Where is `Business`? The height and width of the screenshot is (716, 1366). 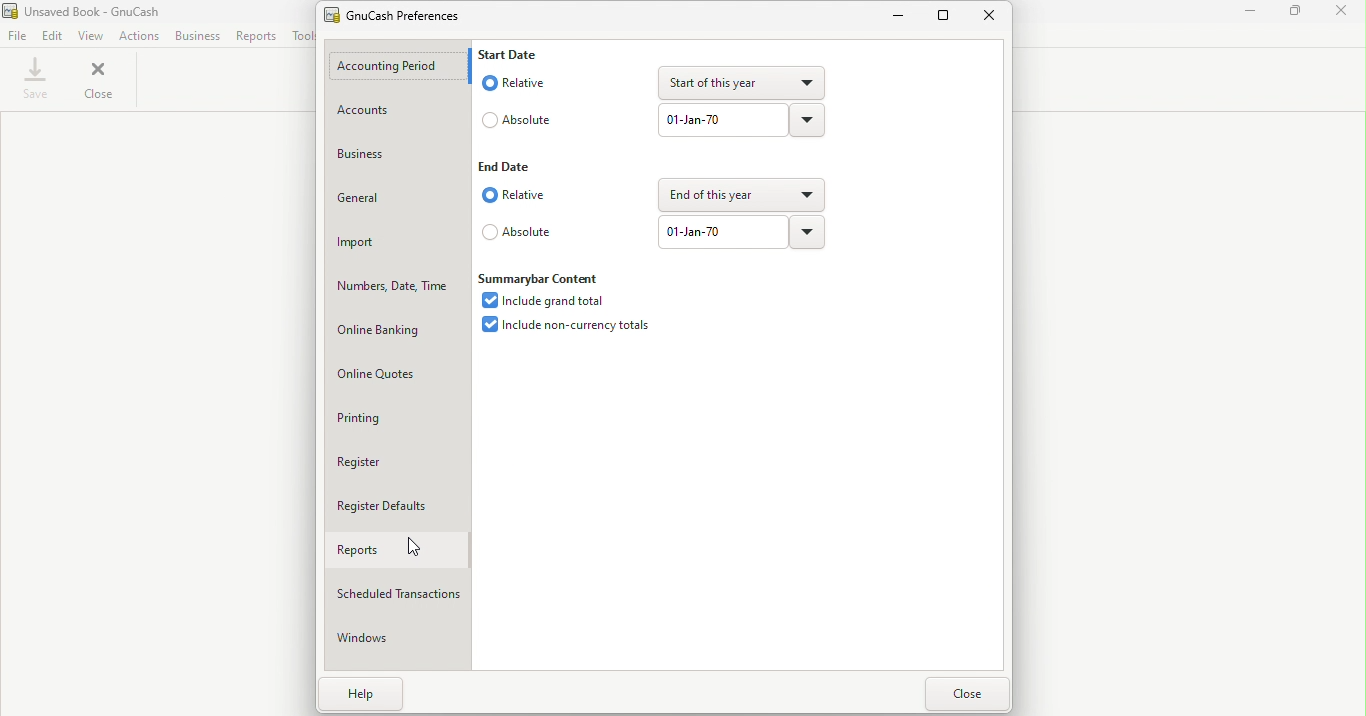 Business is located at coordinates (402, 157).